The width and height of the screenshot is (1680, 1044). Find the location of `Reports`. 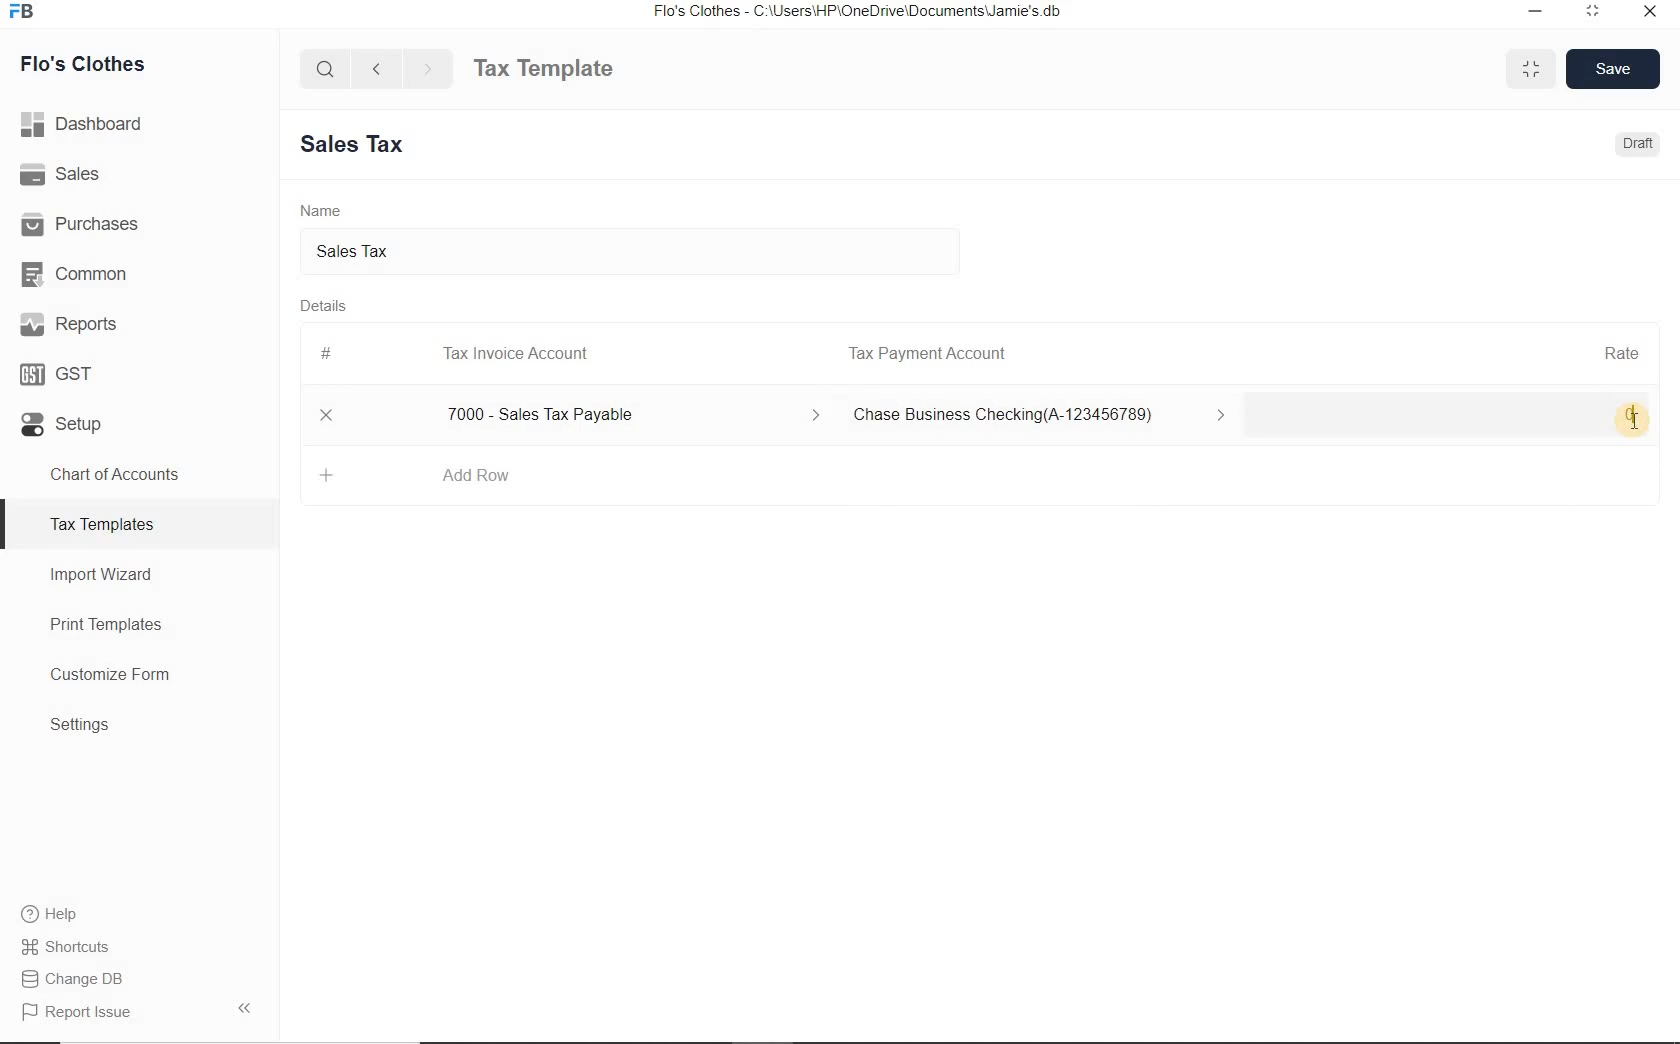

Reports is located at coordinates (139, 322).